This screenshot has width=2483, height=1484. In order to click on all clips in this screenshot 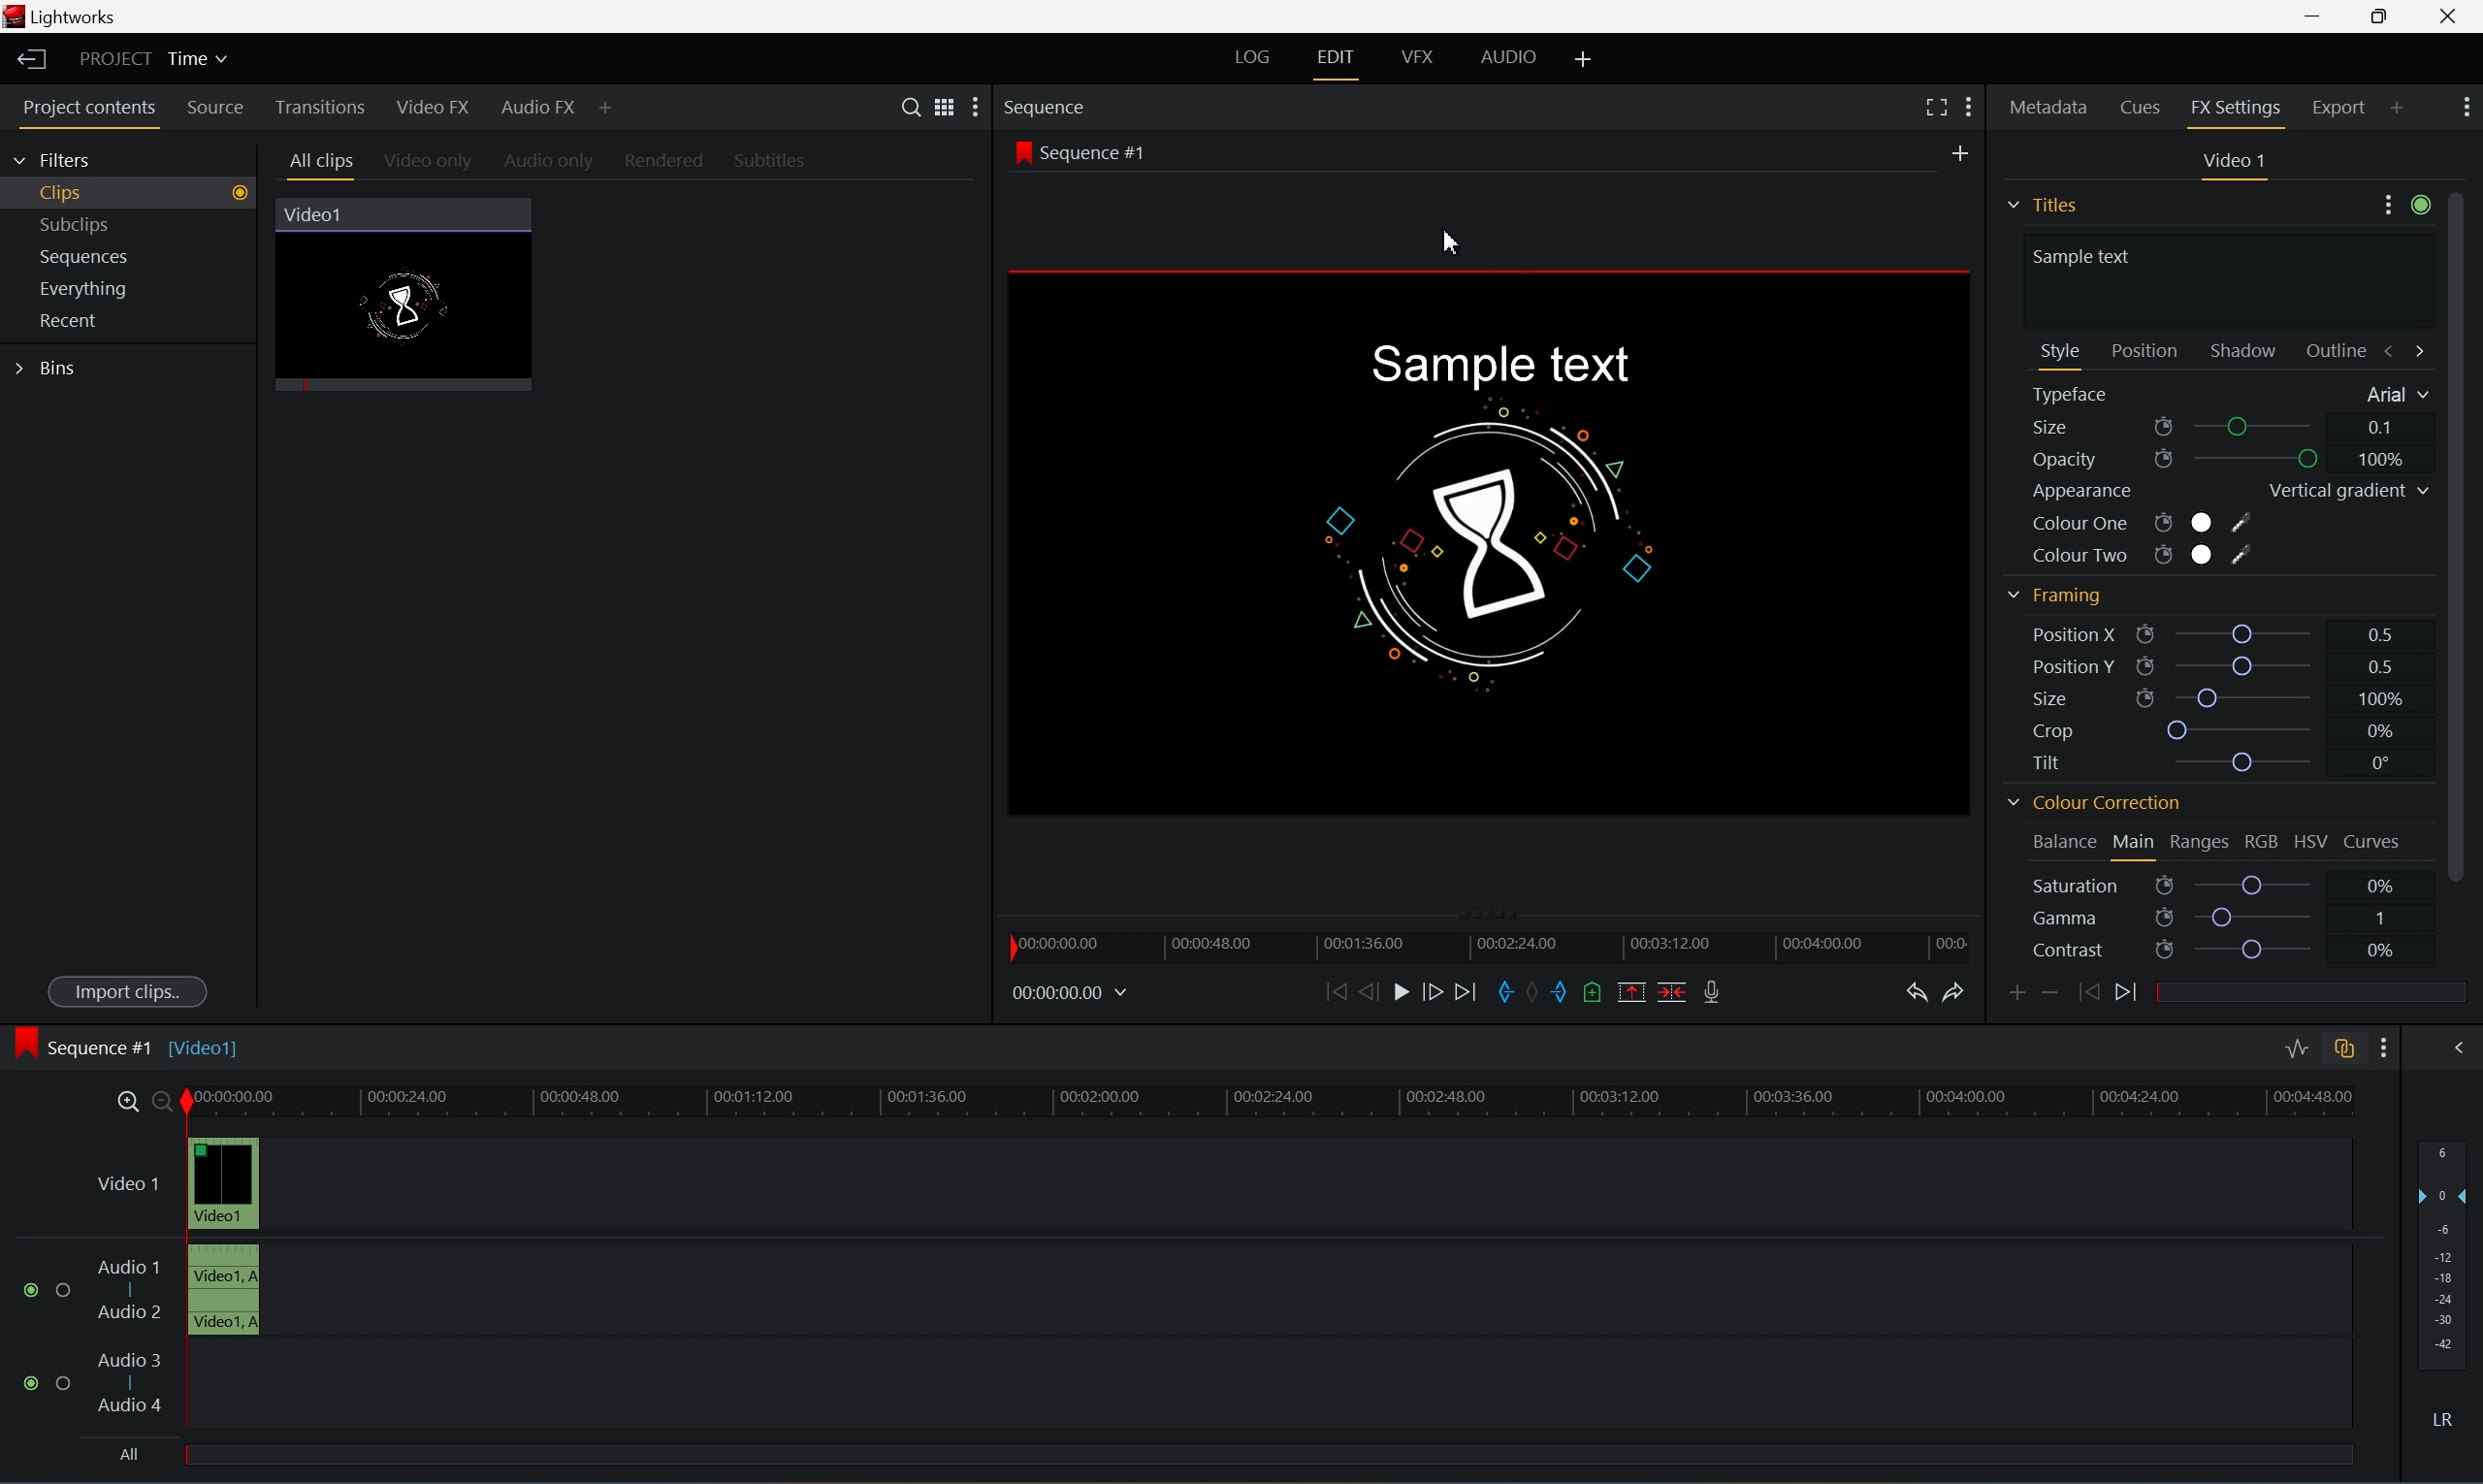, I will do `click(323, 164)`.